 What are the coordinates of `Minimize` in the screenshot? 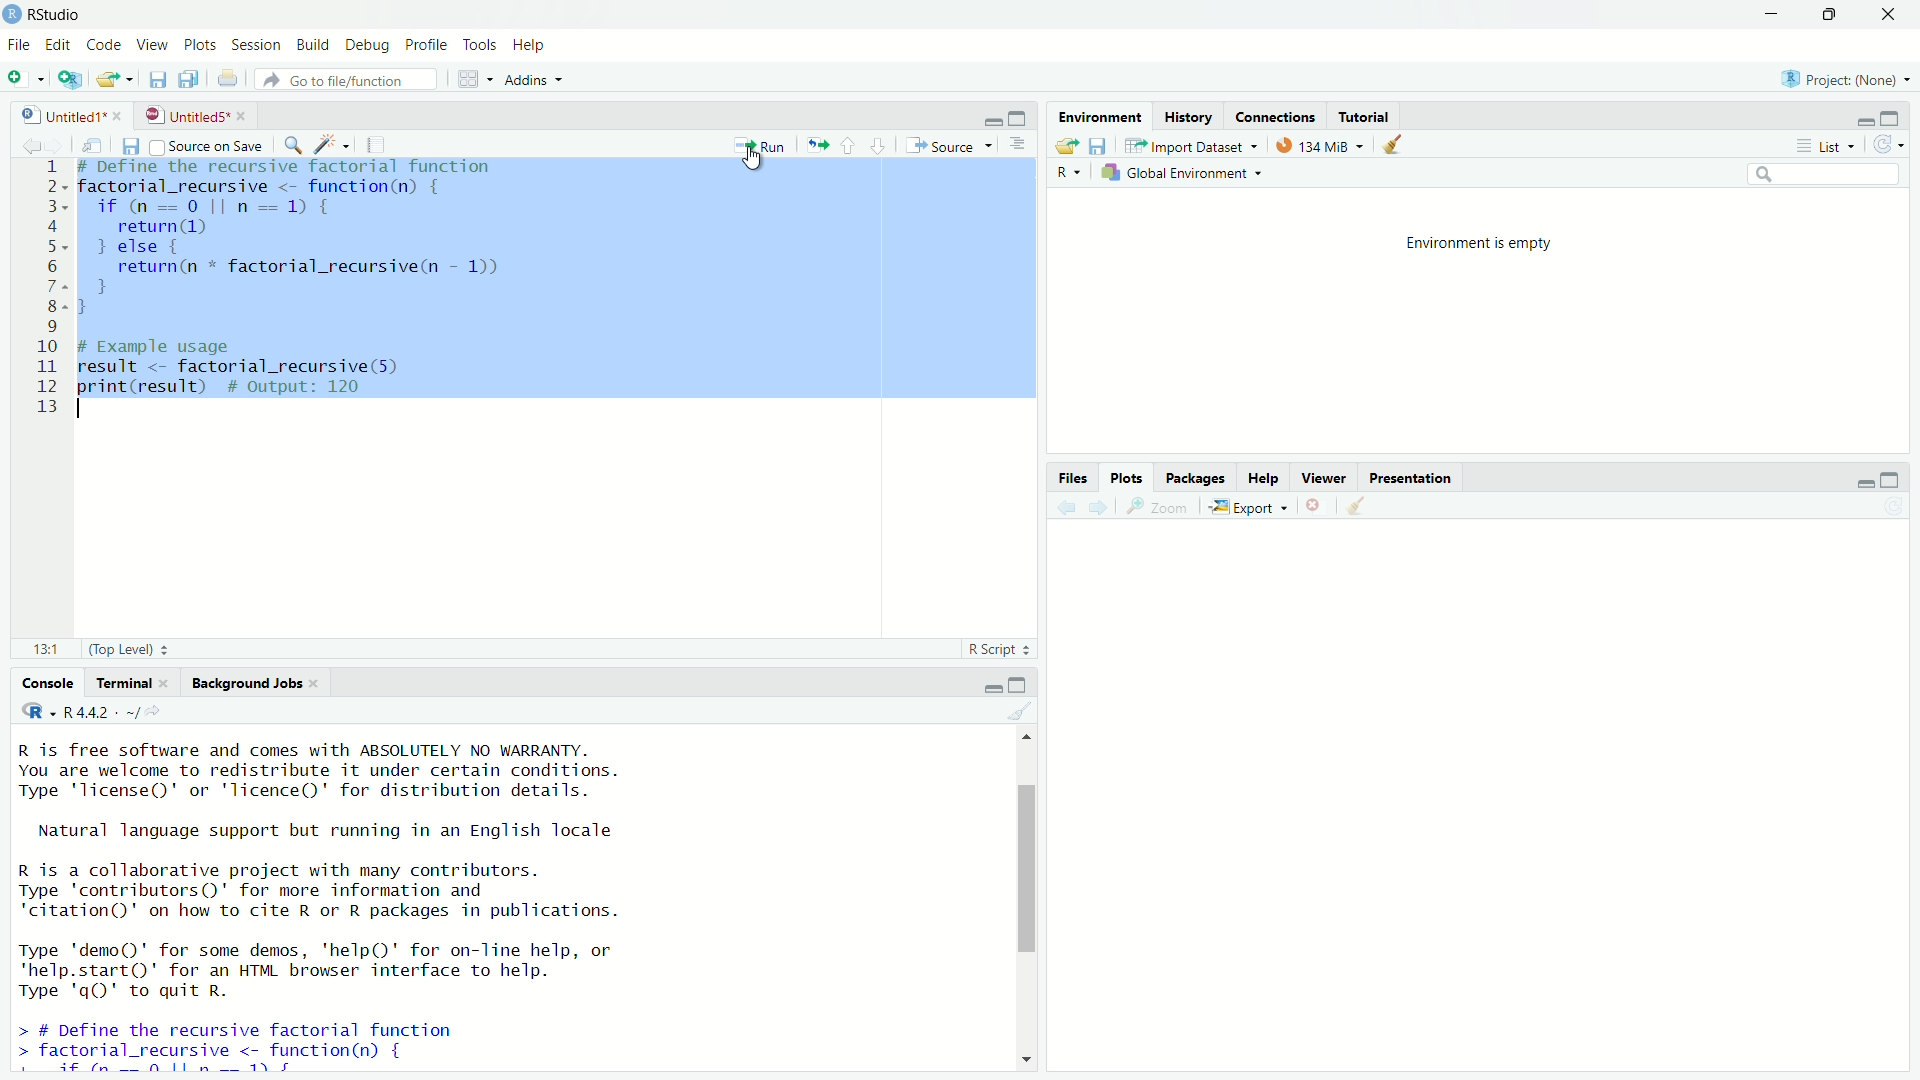 It's located at (1768, 15).